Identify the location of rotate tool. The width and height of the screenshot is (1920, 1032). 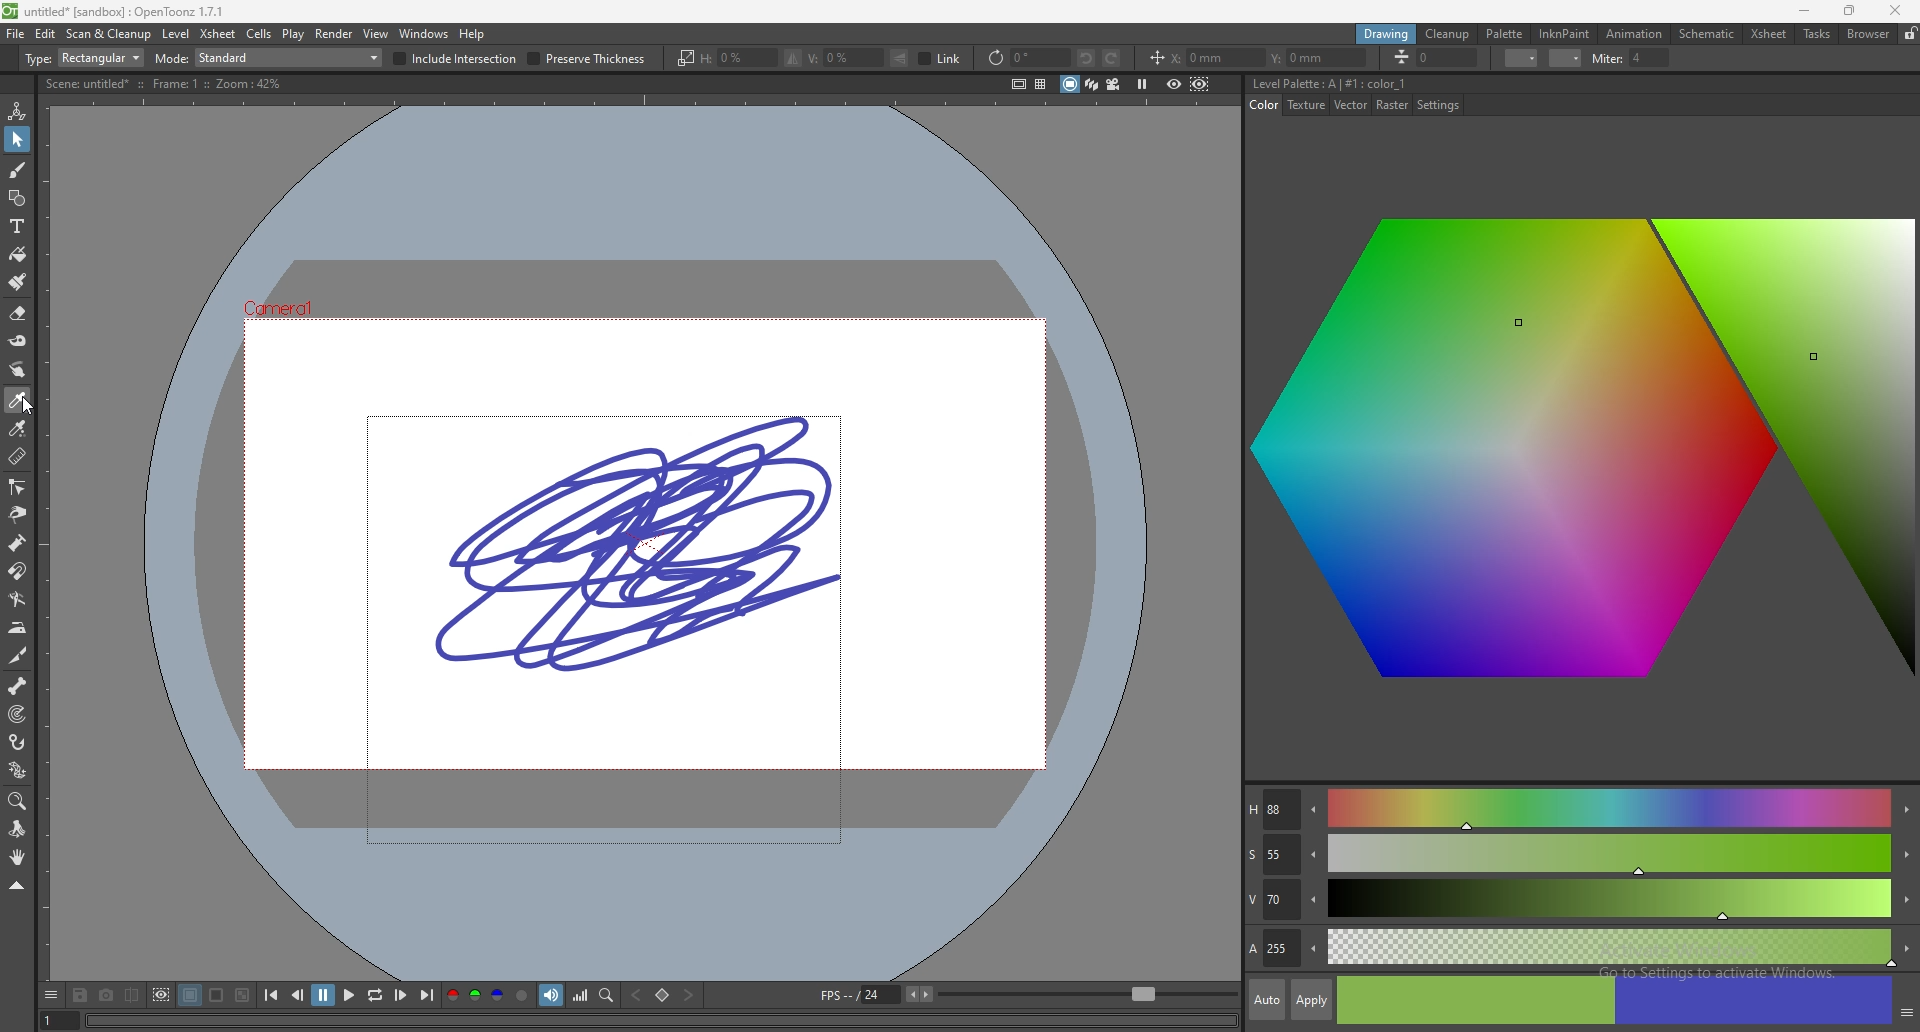
(17, 830).